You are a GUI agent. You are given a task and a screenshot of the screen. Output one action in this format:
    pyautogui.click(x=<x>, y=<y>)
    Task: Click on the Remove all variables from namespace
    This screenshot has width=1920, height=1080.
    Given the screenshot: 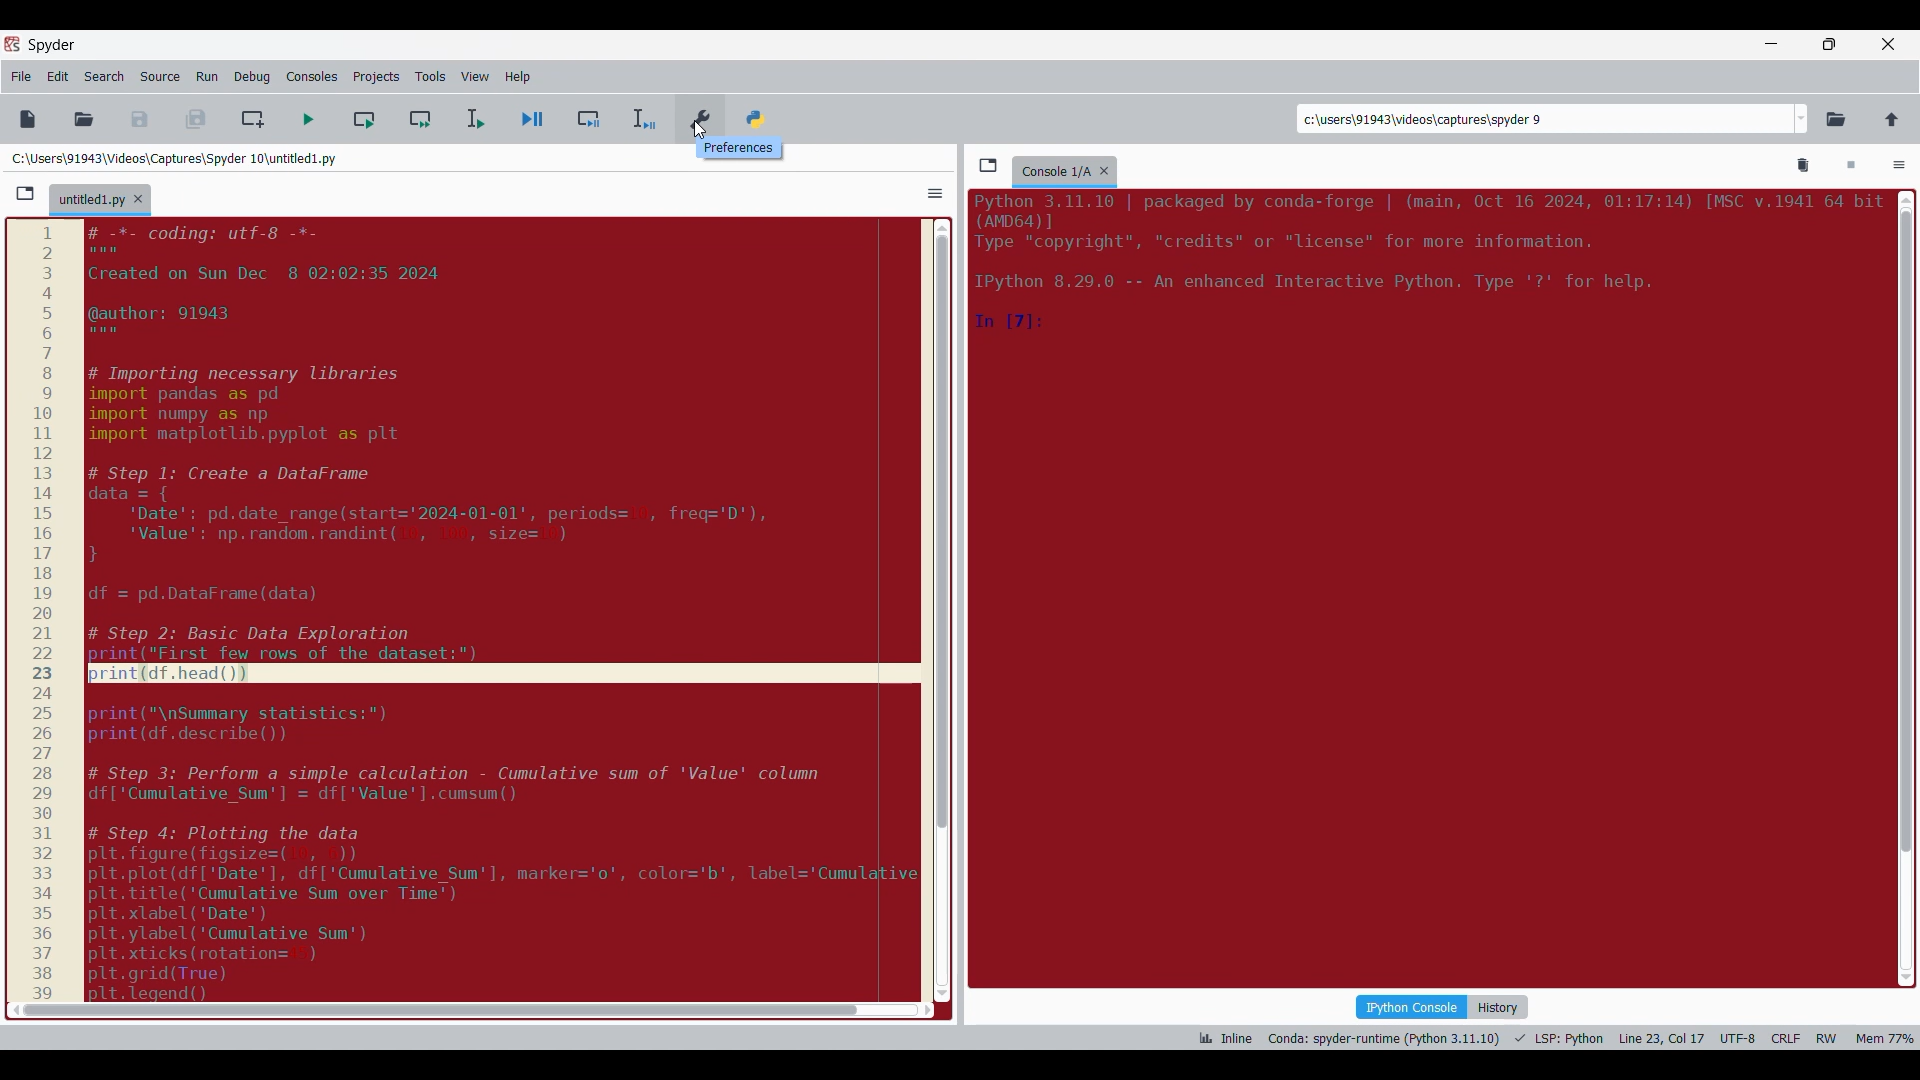 What is the action you would take?
    pyautogui.click(x=1804, y=166)
    